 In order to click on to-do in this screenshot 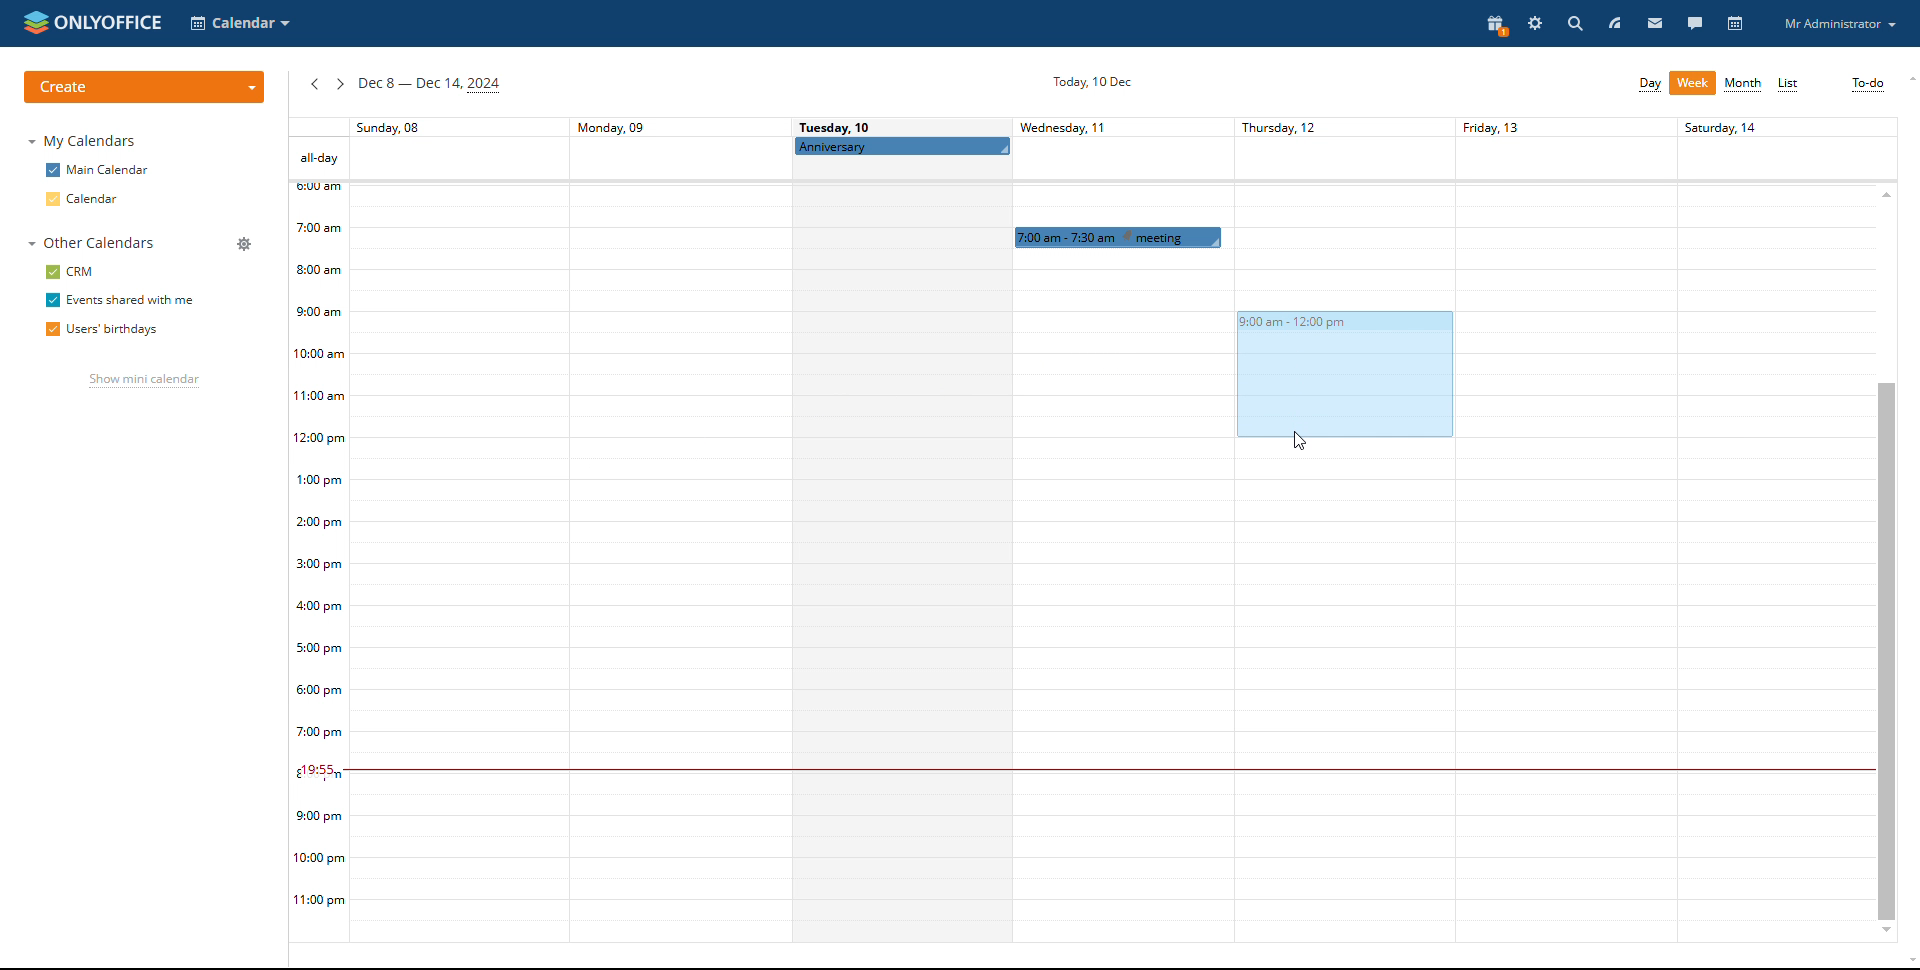, I will do `click(1867, 84)`.